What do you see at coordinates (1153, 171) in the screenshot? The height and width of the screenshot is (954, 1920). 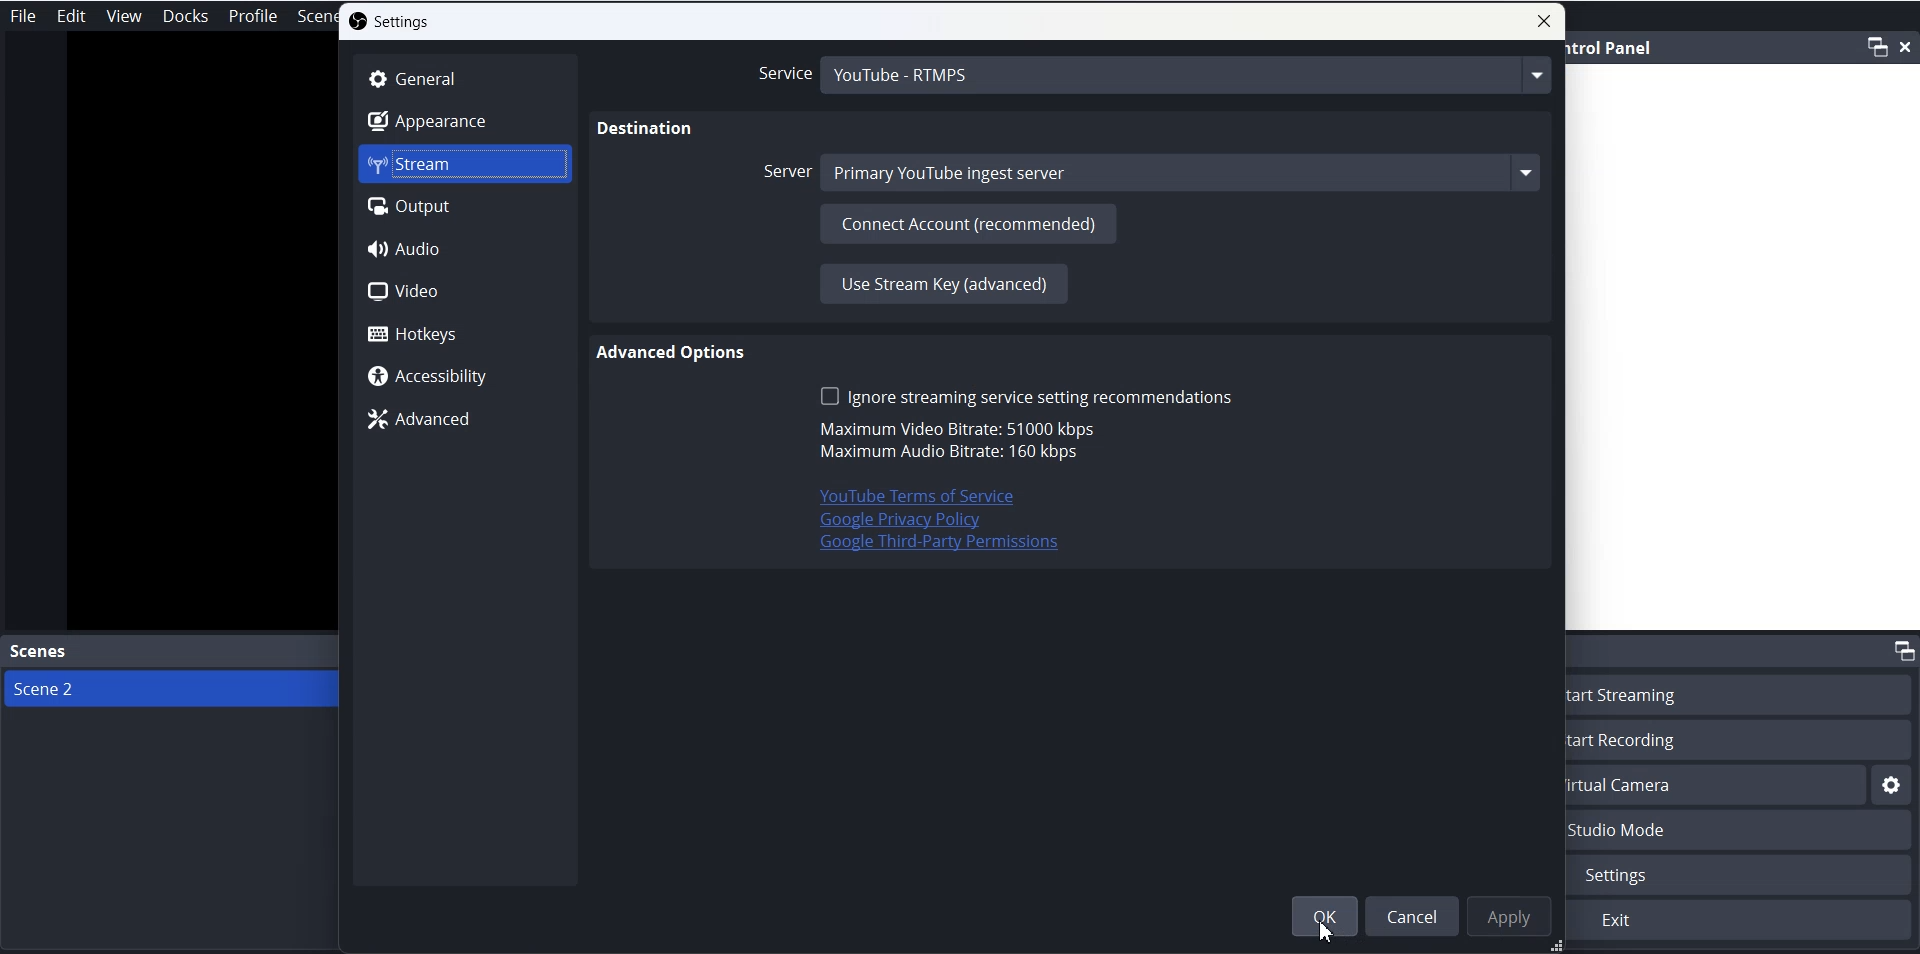 I see `server primary youtube ingest server` at bounding box center [1153, 171].